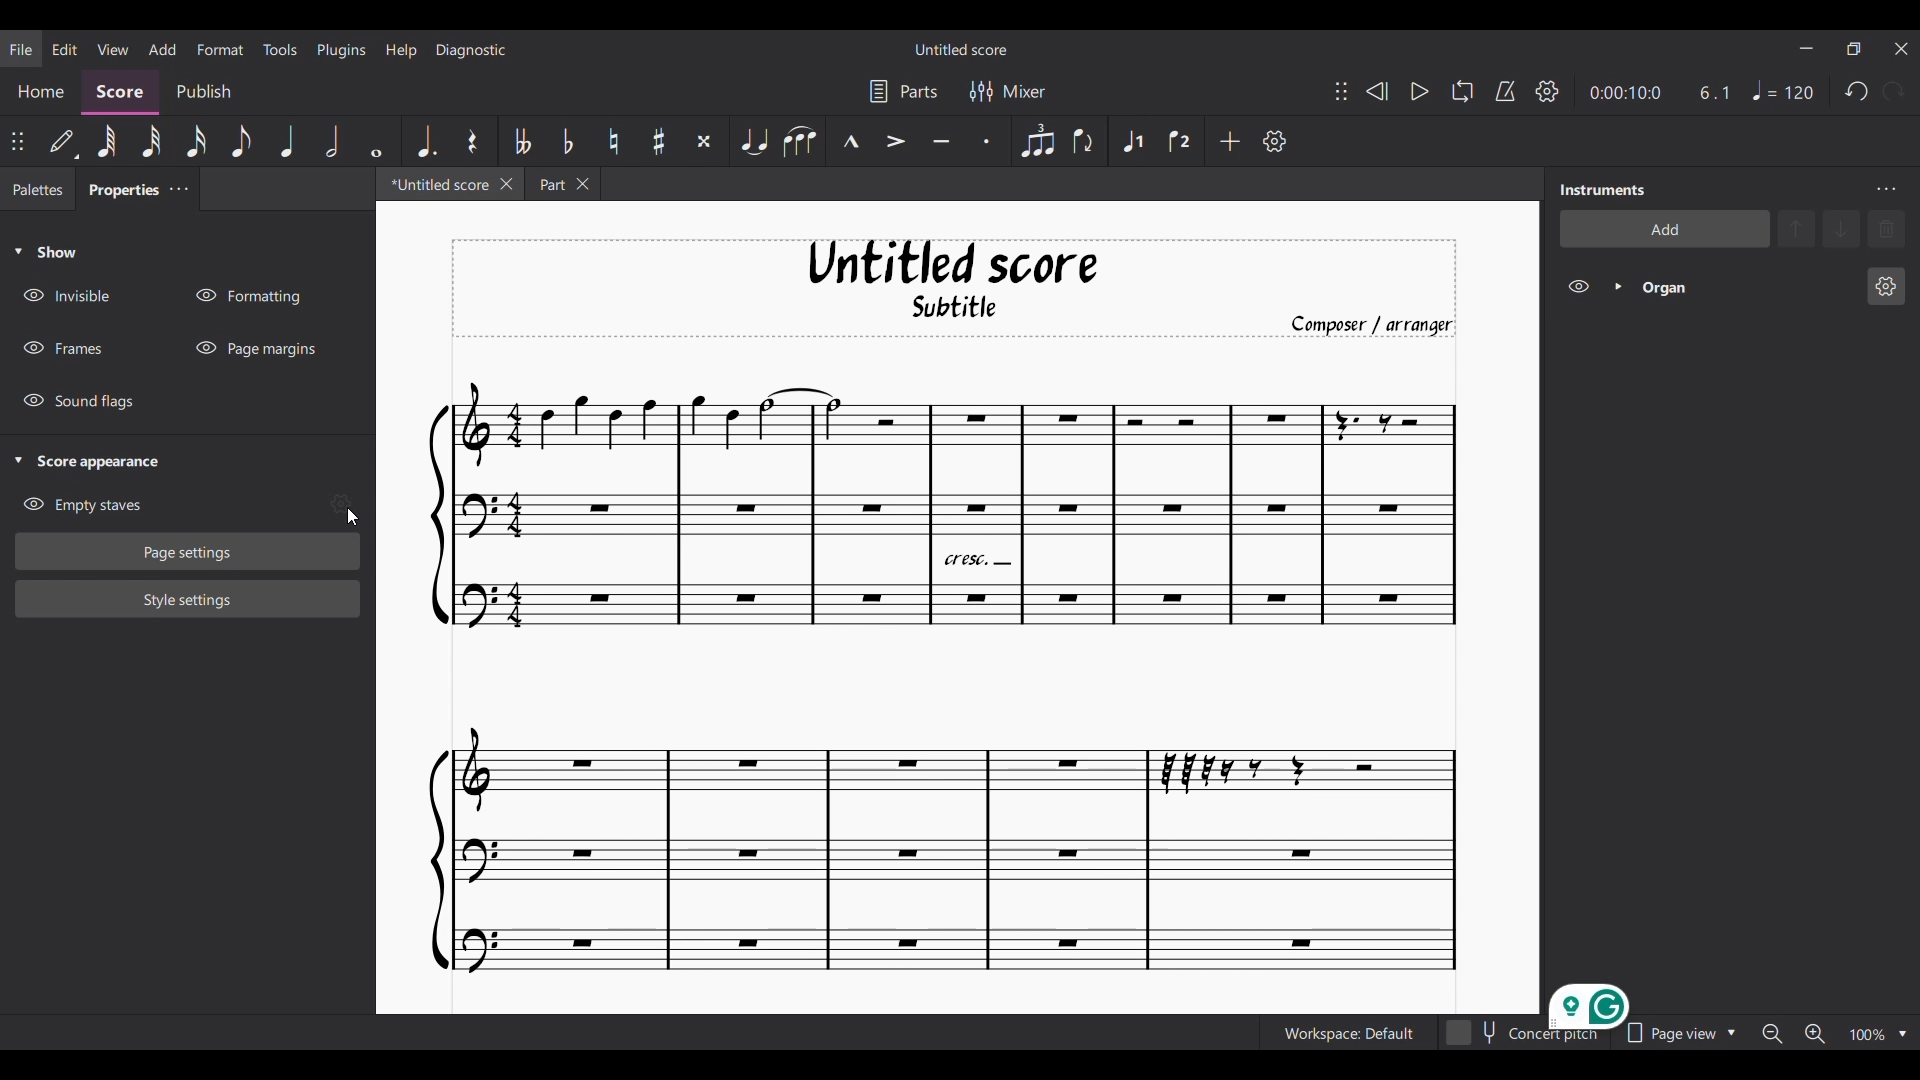 This screenshot has width=1920, height=1080. I want to click on Toggle double flat, so click(521, 140).